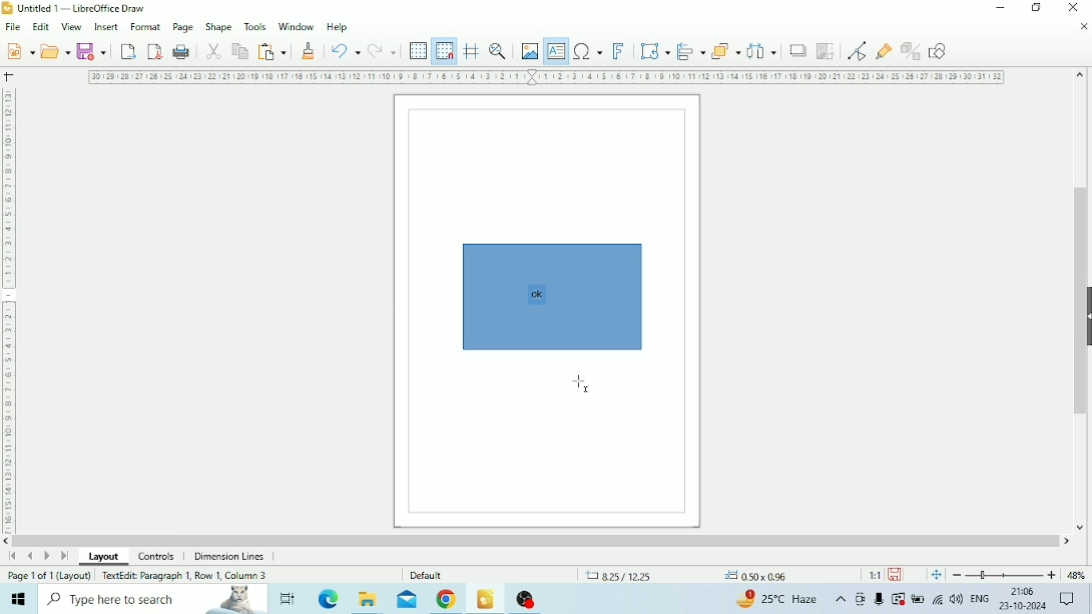  What do you see at coordinates (1002, 575) in the screenshot?
I see `Zoom Out/In` at bounding box center [1002, 575].